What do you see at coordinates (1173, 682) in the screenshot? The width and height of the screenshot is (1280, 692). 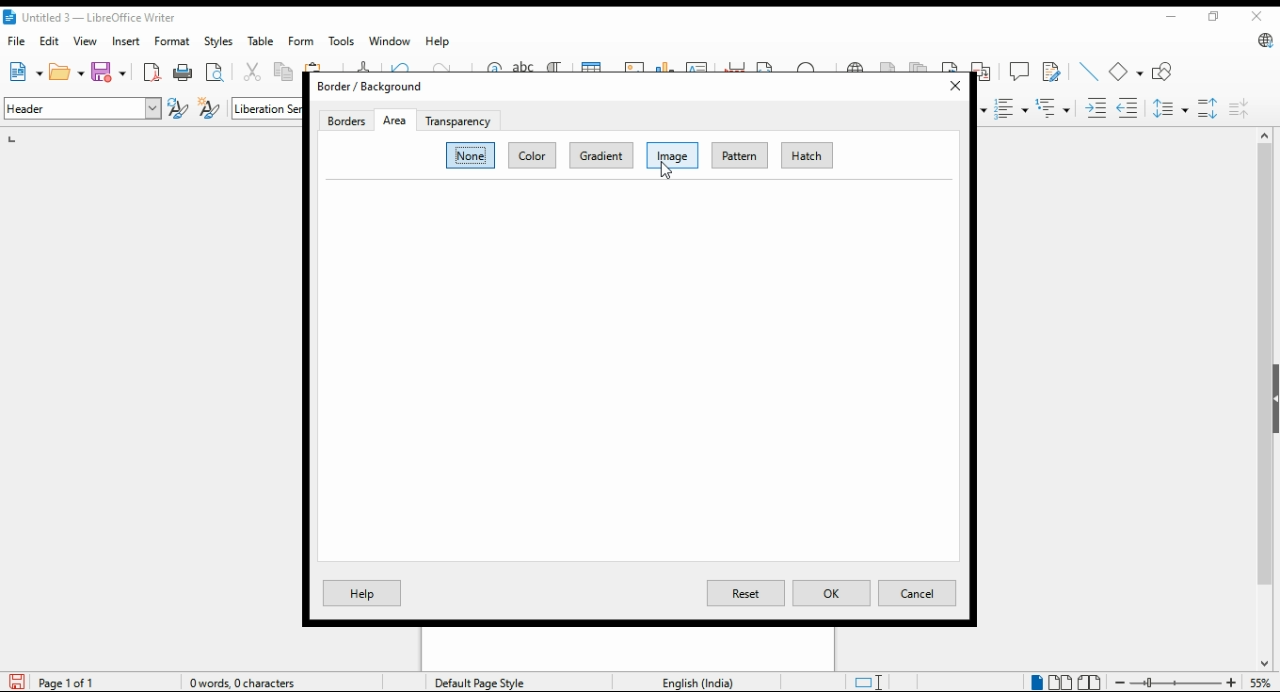 I see `zoom in/zoom out slider` at bounding box center [1173, 682].